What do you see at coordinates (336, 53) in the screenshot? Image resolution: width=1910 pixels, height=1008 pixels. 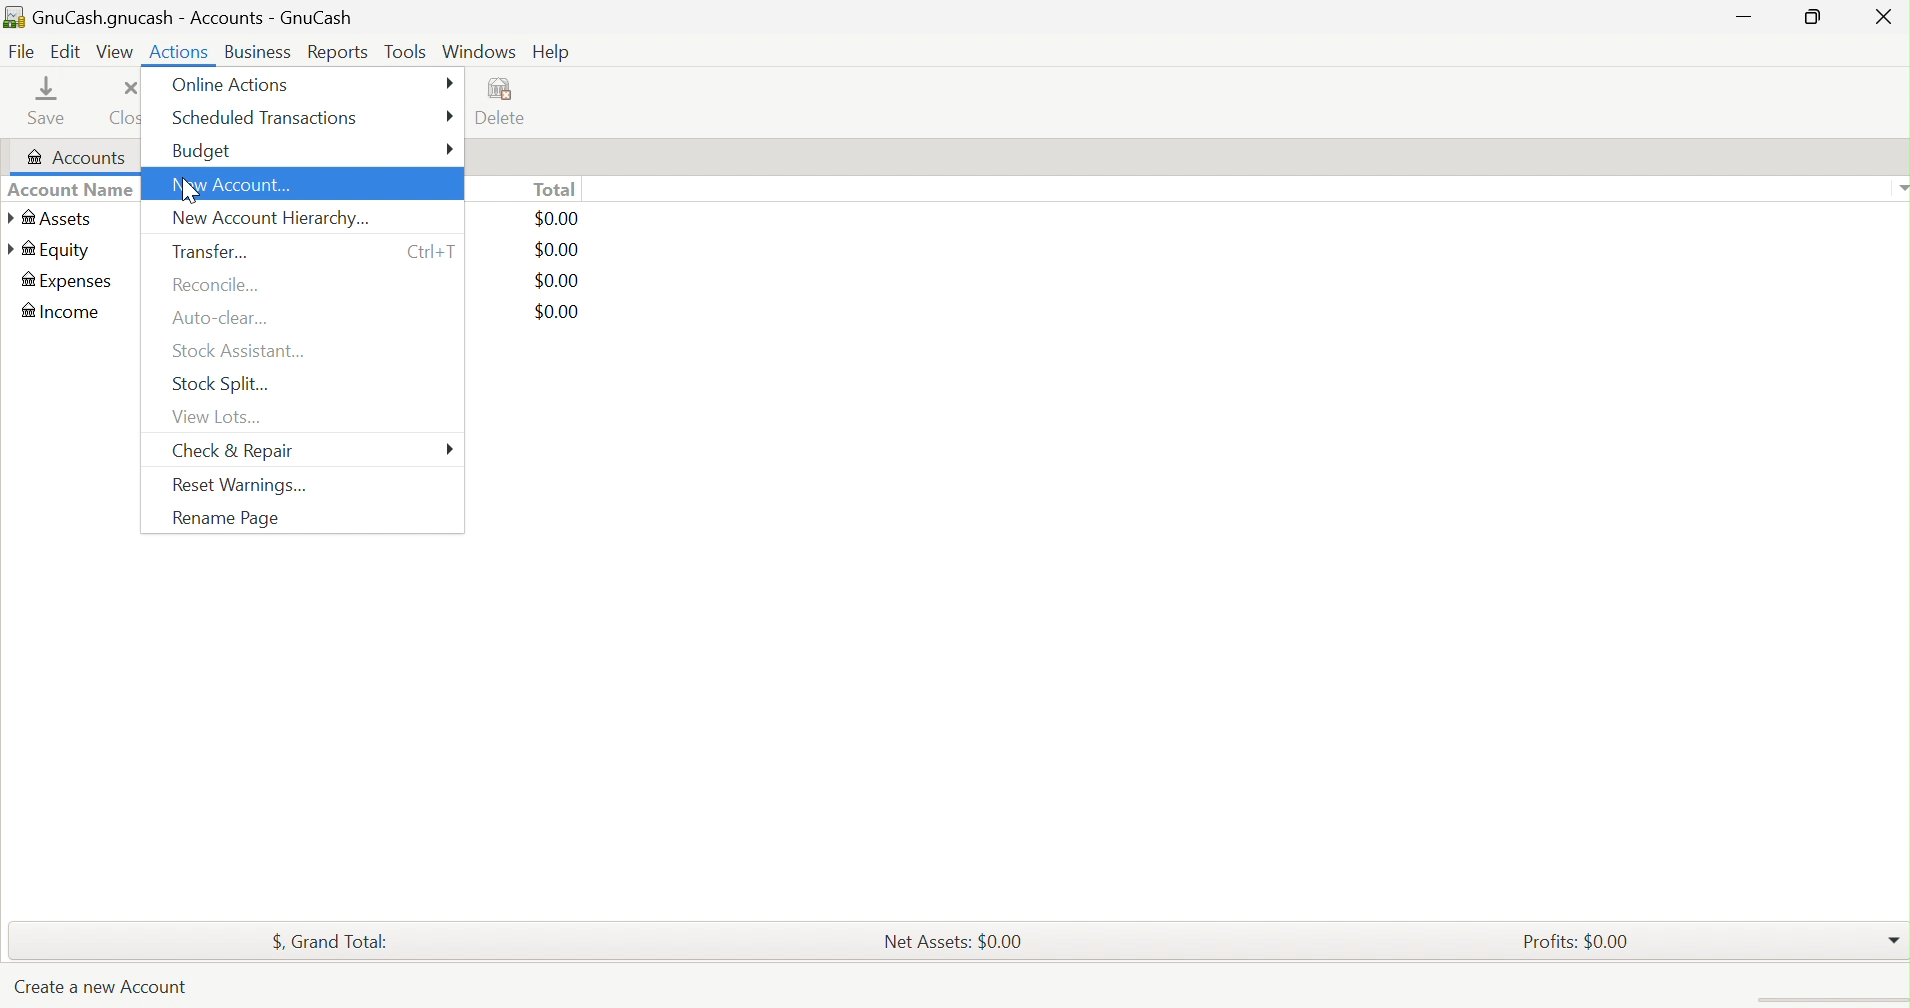 I see `Reports` at bounding box center [336, 53].